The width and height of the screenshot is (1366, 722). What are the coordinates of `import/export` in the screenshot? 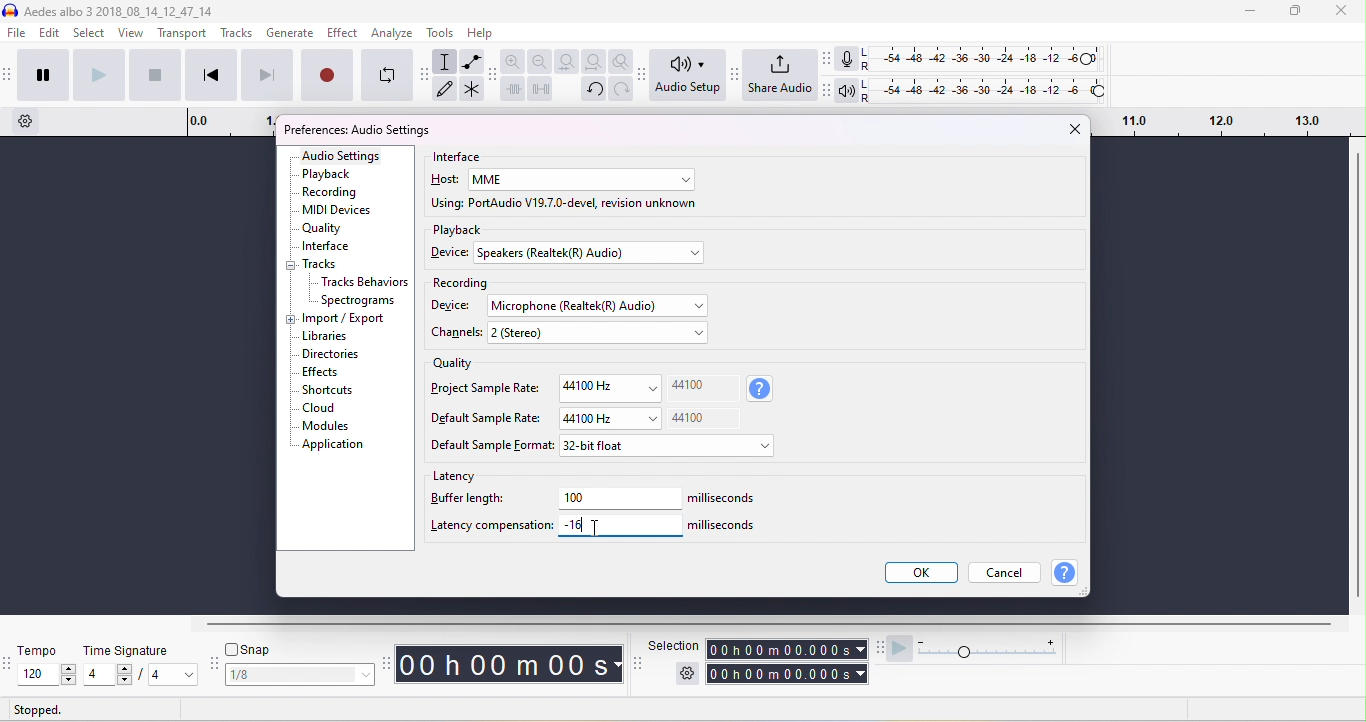 It's located at (346, 319).